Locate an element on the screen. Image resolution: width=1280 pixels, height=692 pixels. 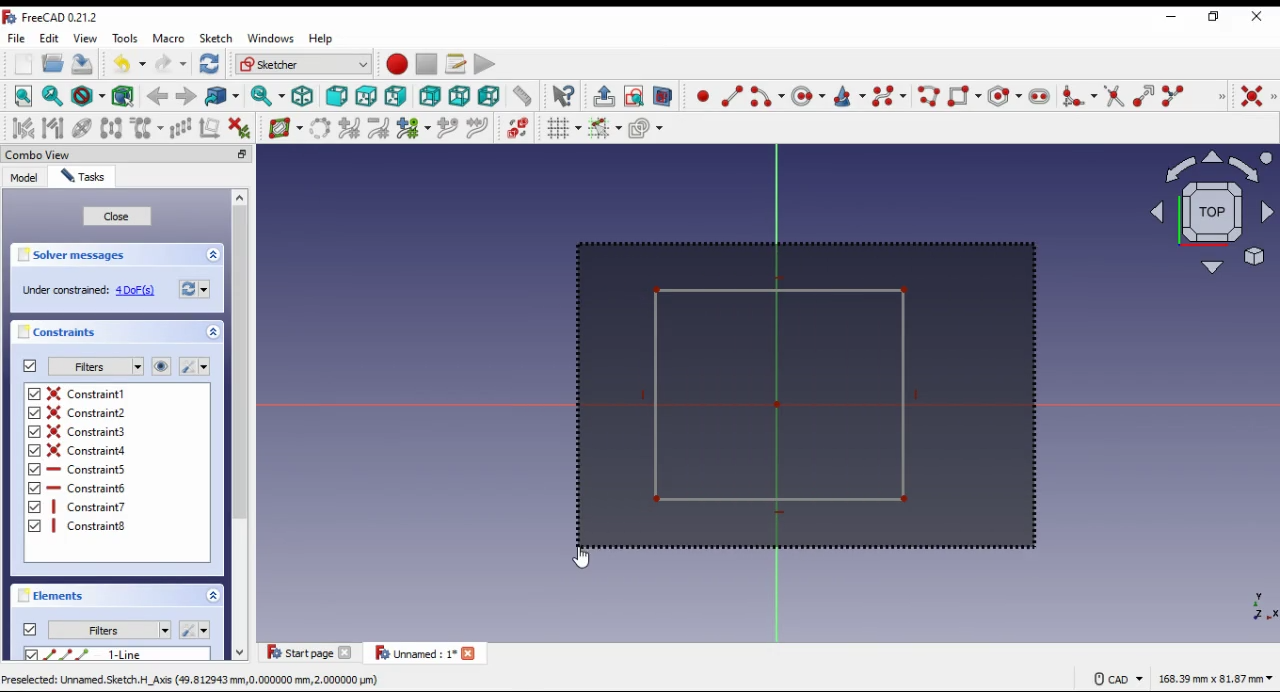
toggle snap is located at coordinates (606, 128).